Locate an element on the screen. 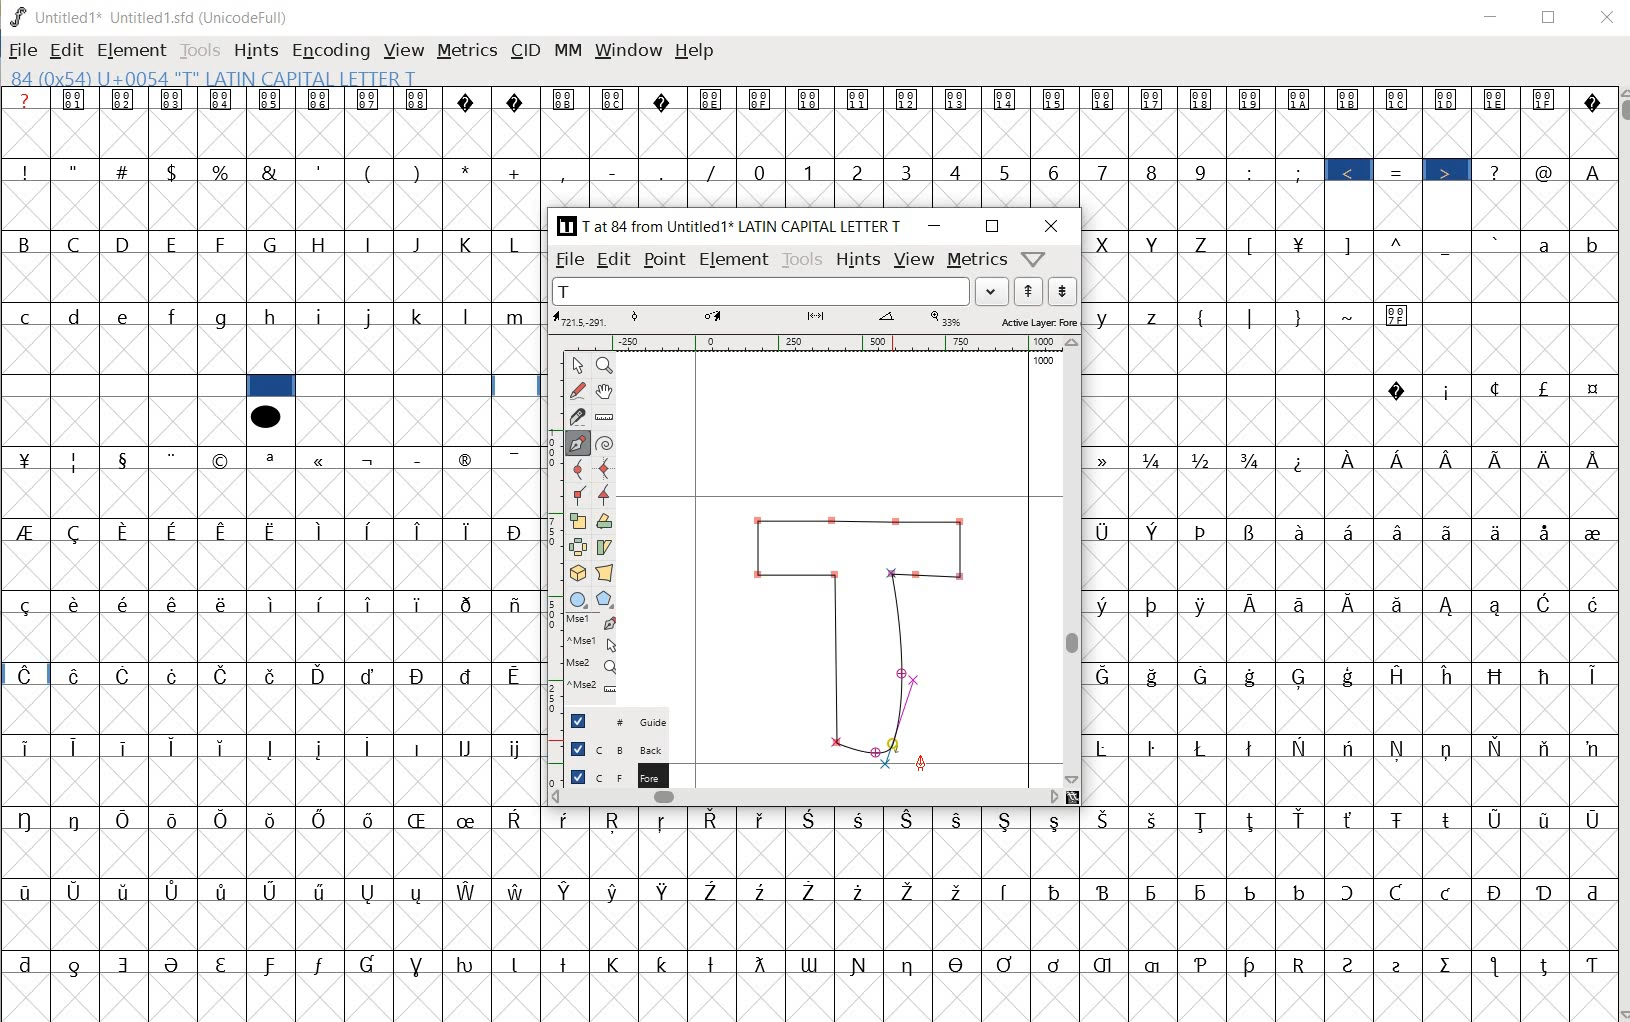  Symbol is located at coordinates (1156, 820).